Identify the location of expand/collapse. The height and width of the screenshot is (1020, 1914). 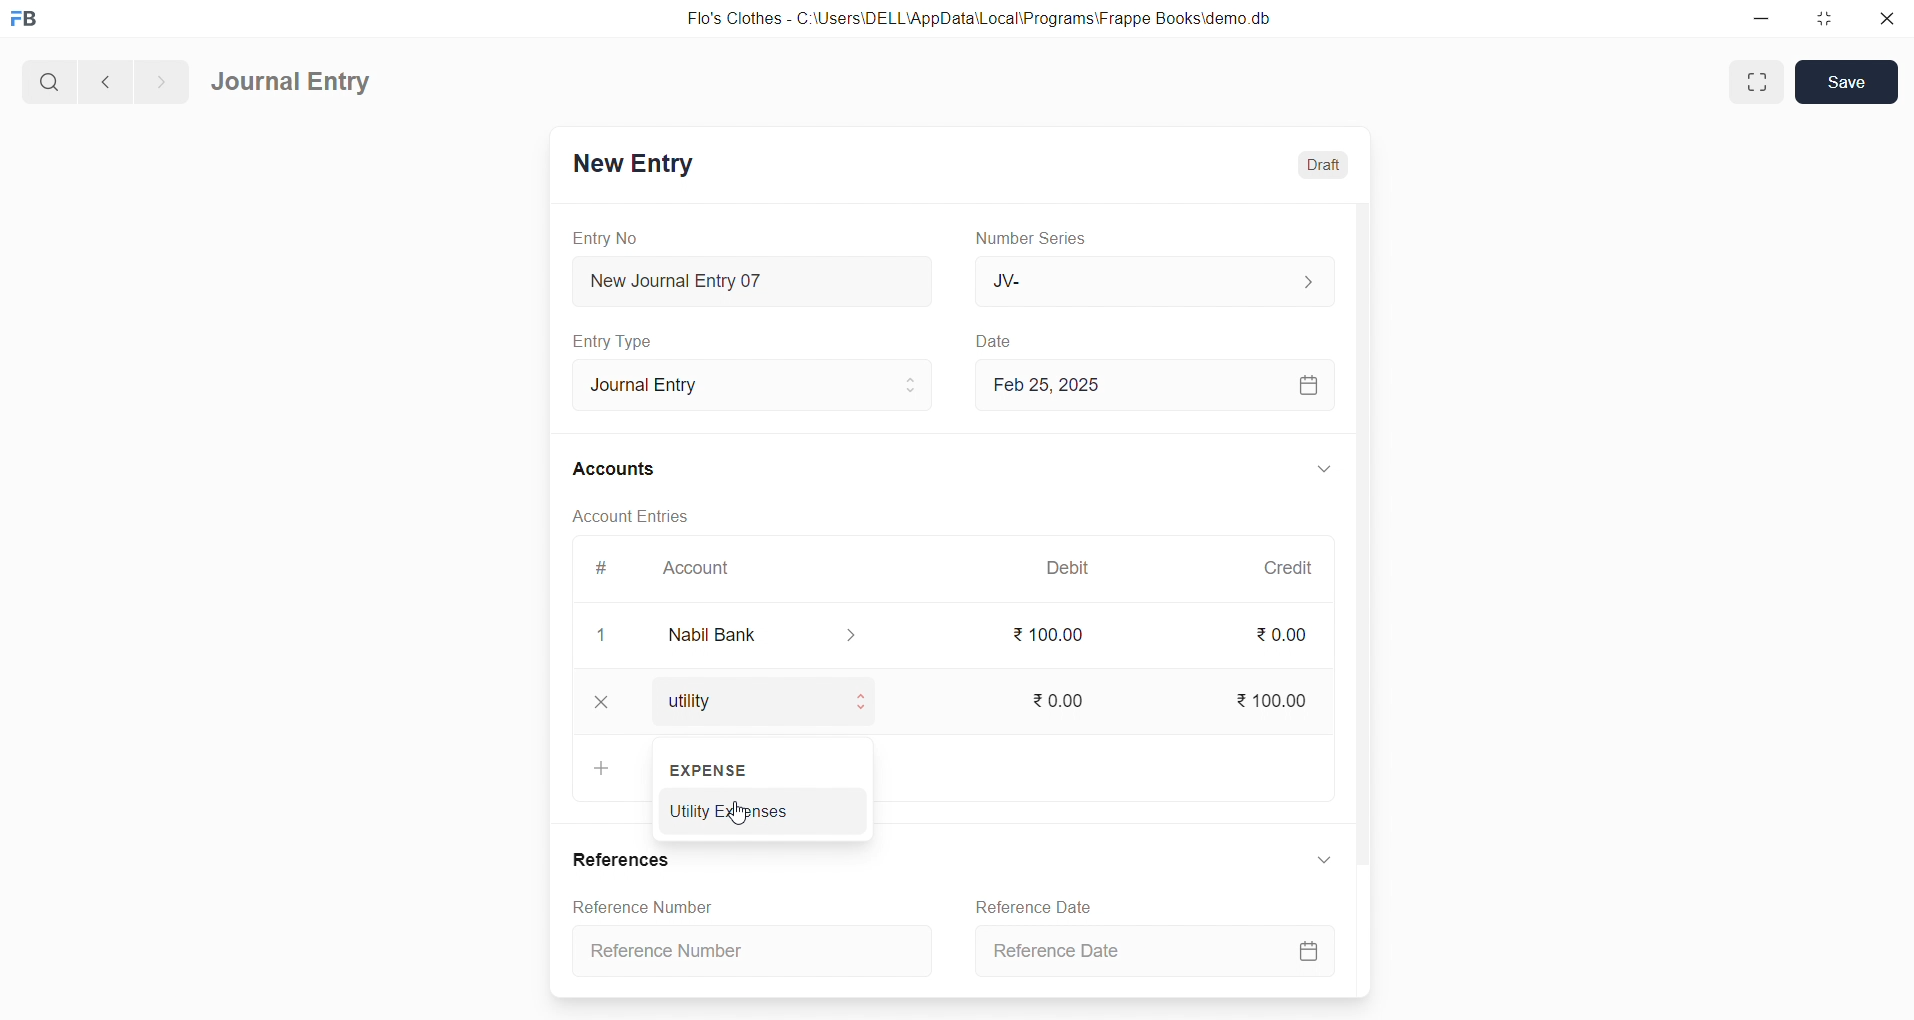
(1317, 863).